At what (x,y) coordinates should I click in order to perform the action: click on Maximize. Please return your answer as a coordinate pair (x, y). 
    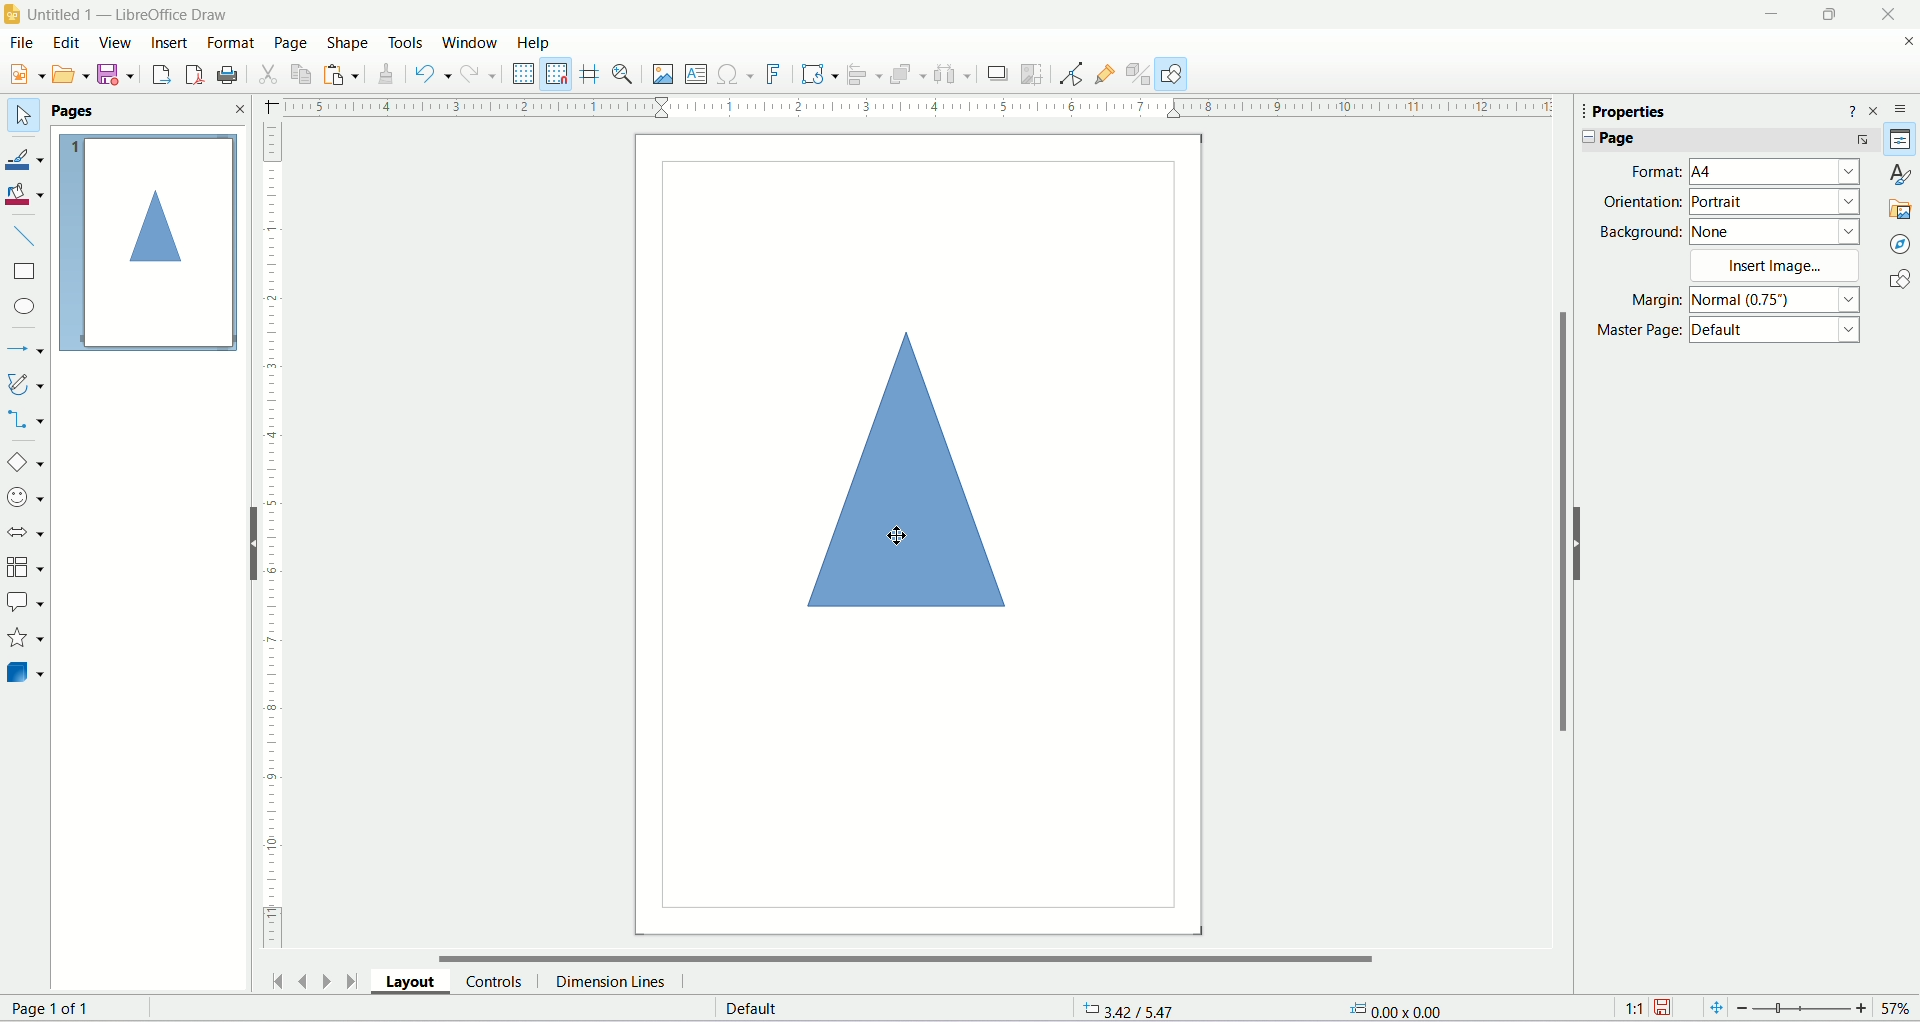
    Looking at the image, I should click on (1827, 14).